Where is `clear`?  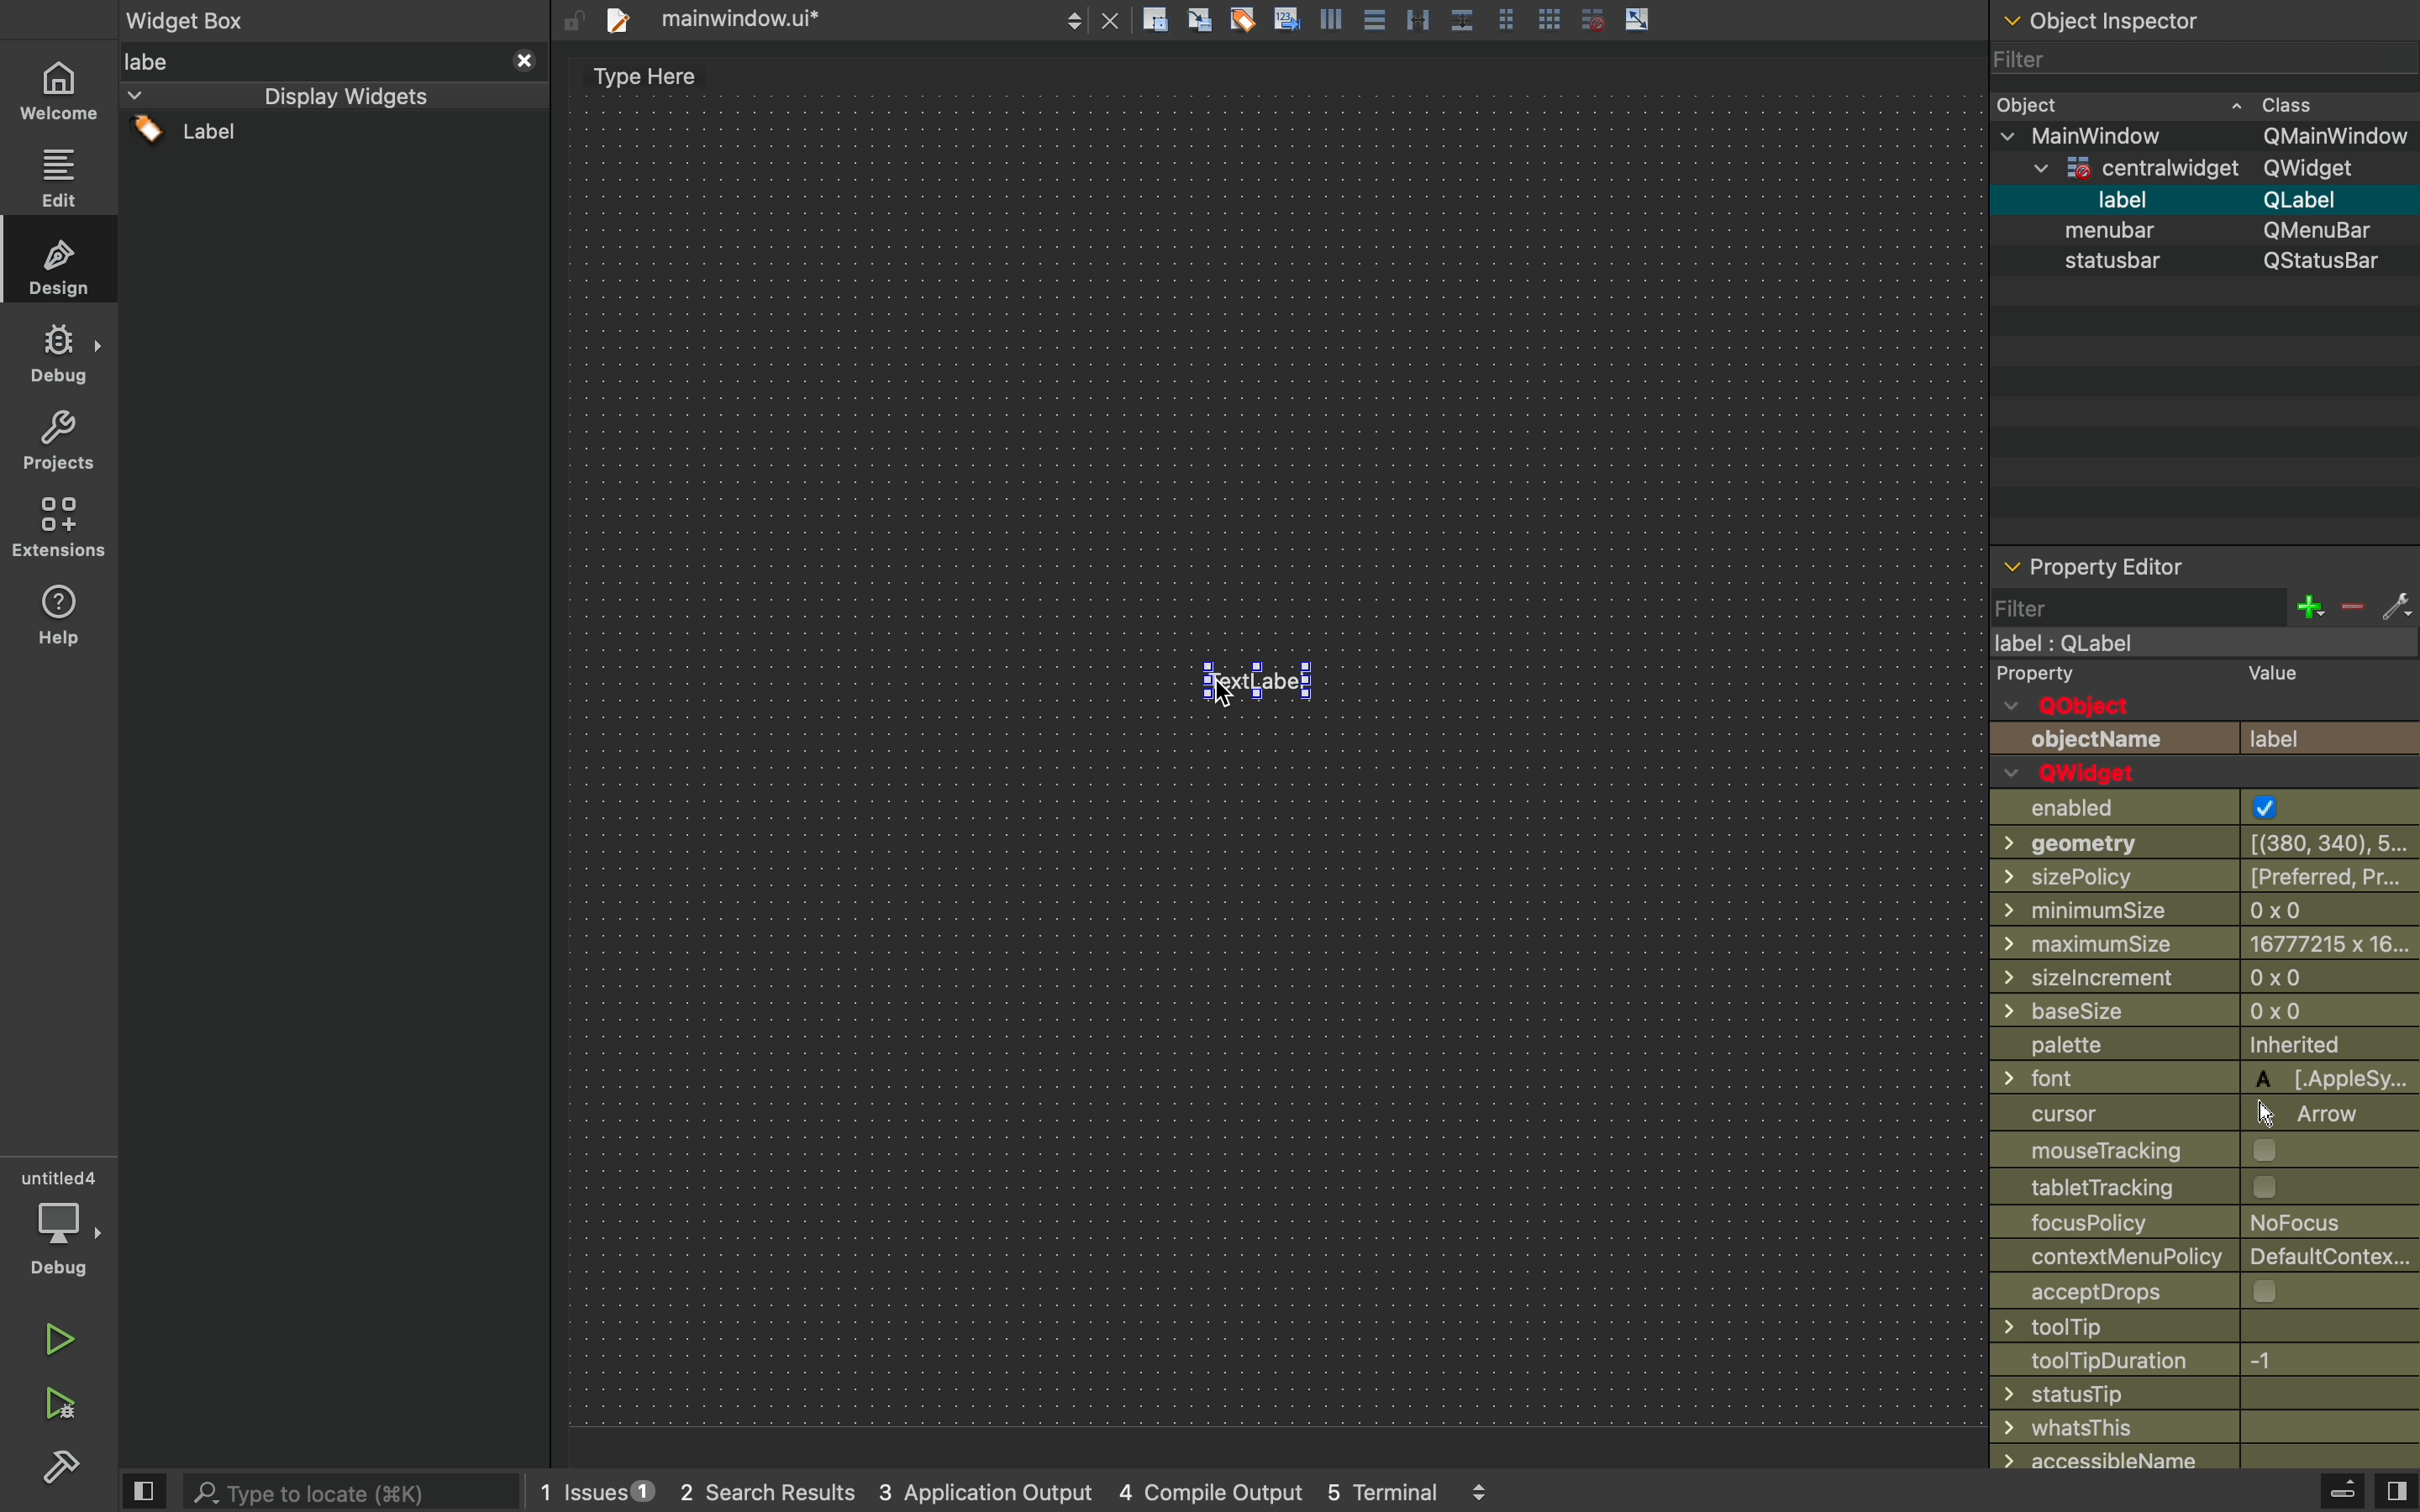
clear is located at coordinates (1243, 19).